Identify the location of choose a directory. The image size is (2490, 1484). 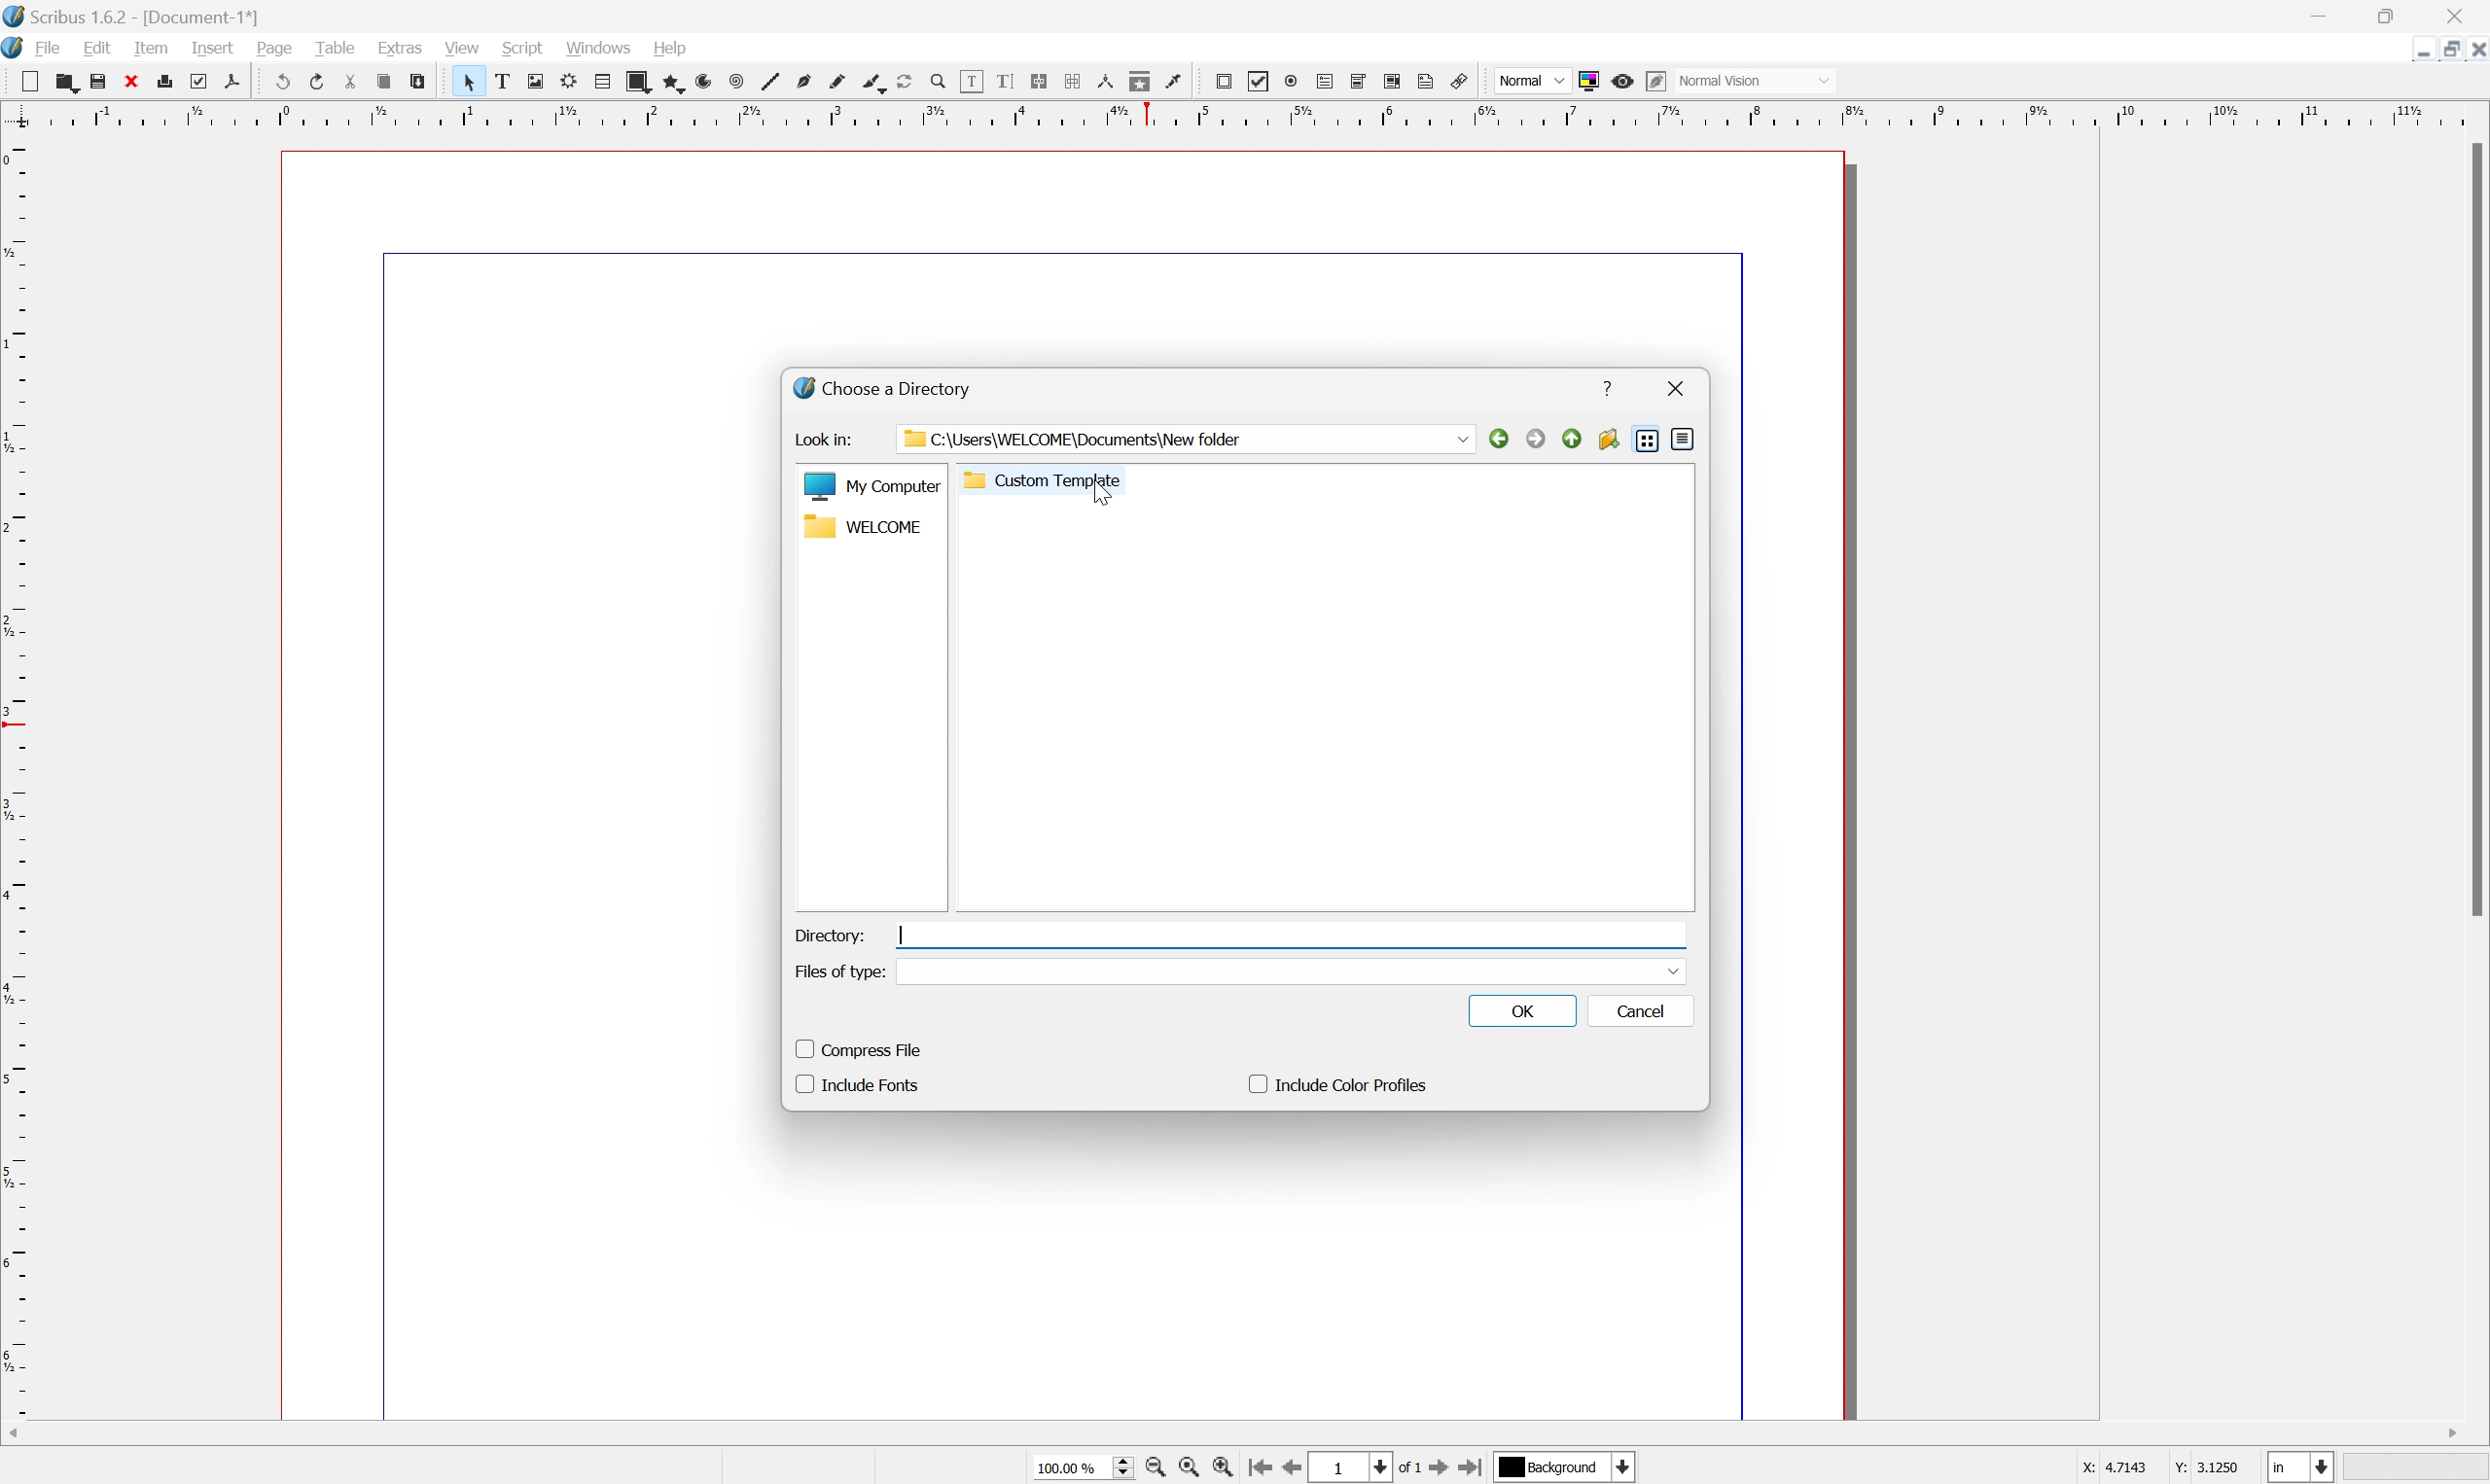
(886, 387).